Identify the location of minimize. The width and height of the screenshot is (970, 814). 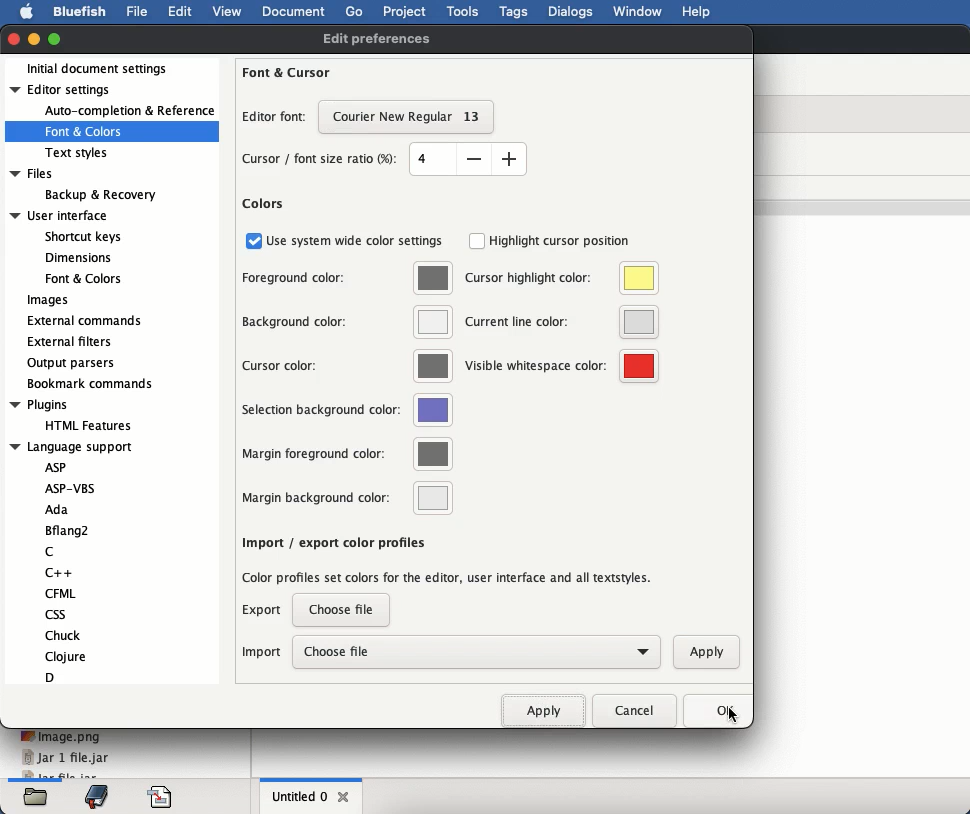
(34, 39).